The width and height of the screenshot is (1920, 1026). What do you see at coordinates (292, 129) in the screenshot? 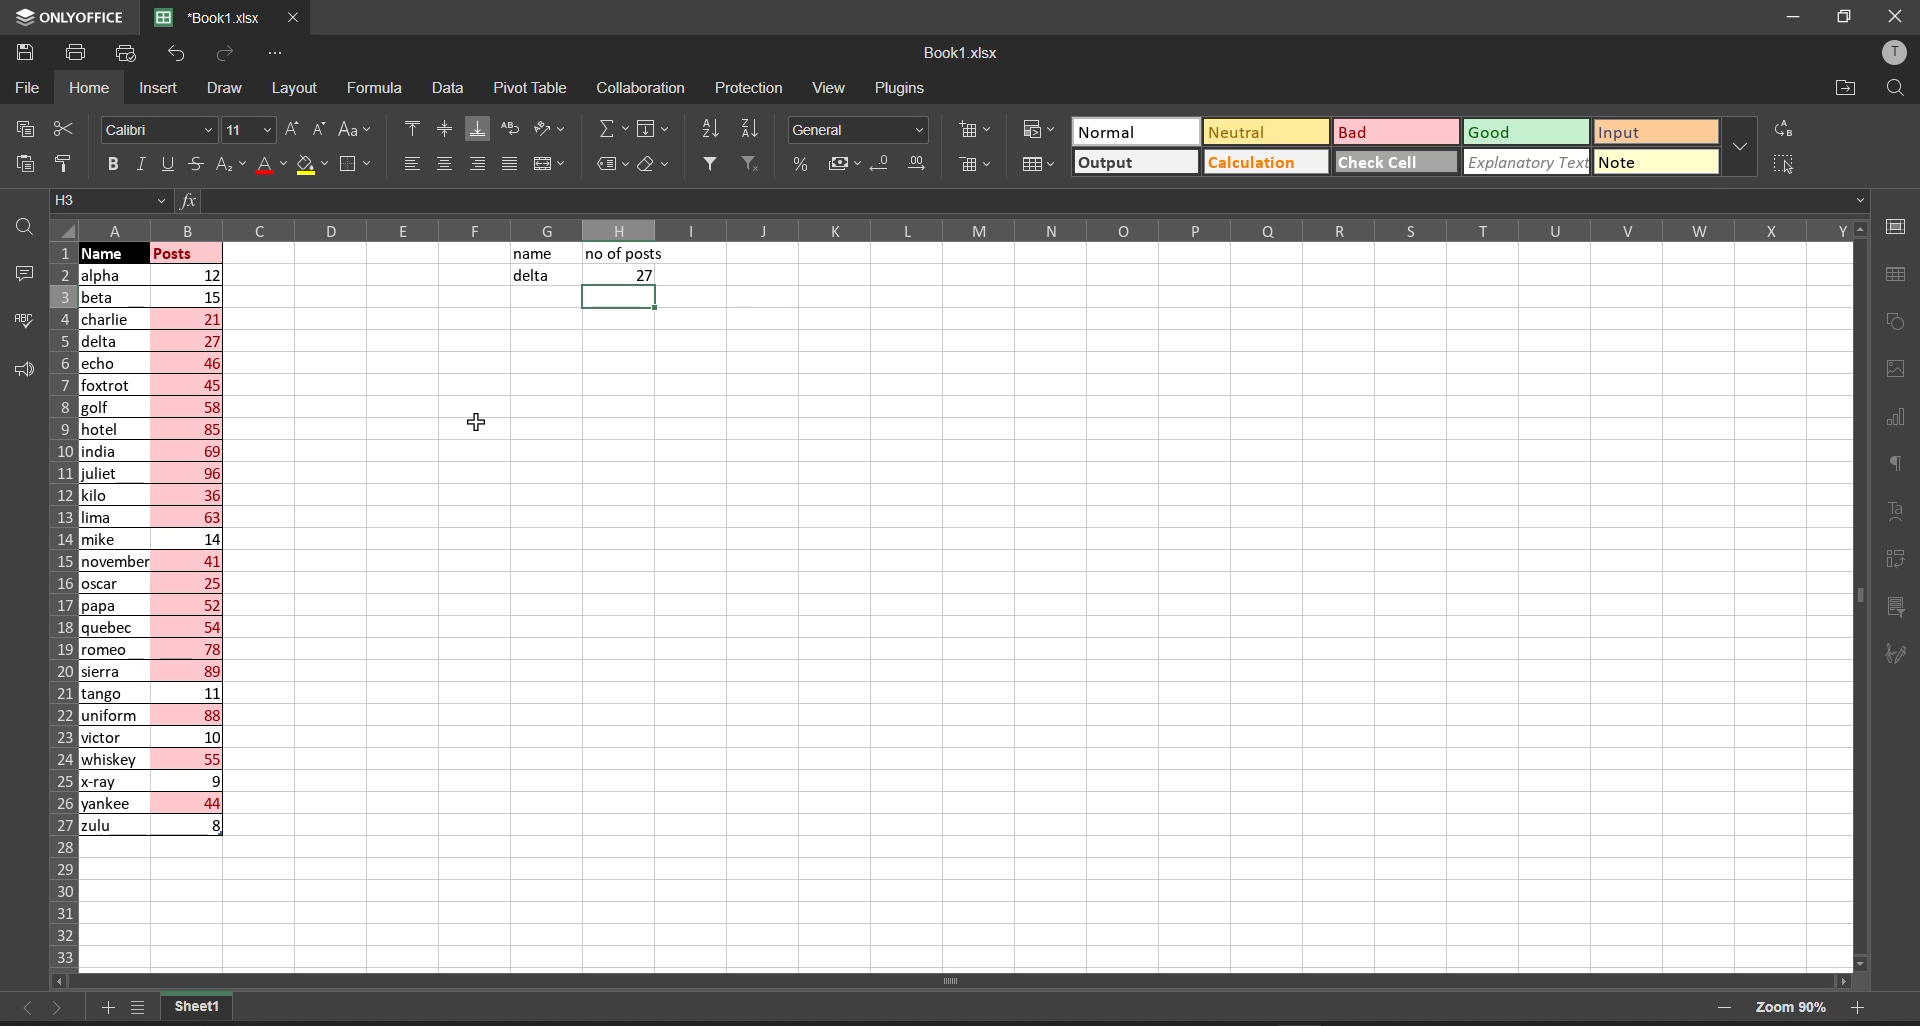
I see `increment font size` at bounding box center [292, 129].